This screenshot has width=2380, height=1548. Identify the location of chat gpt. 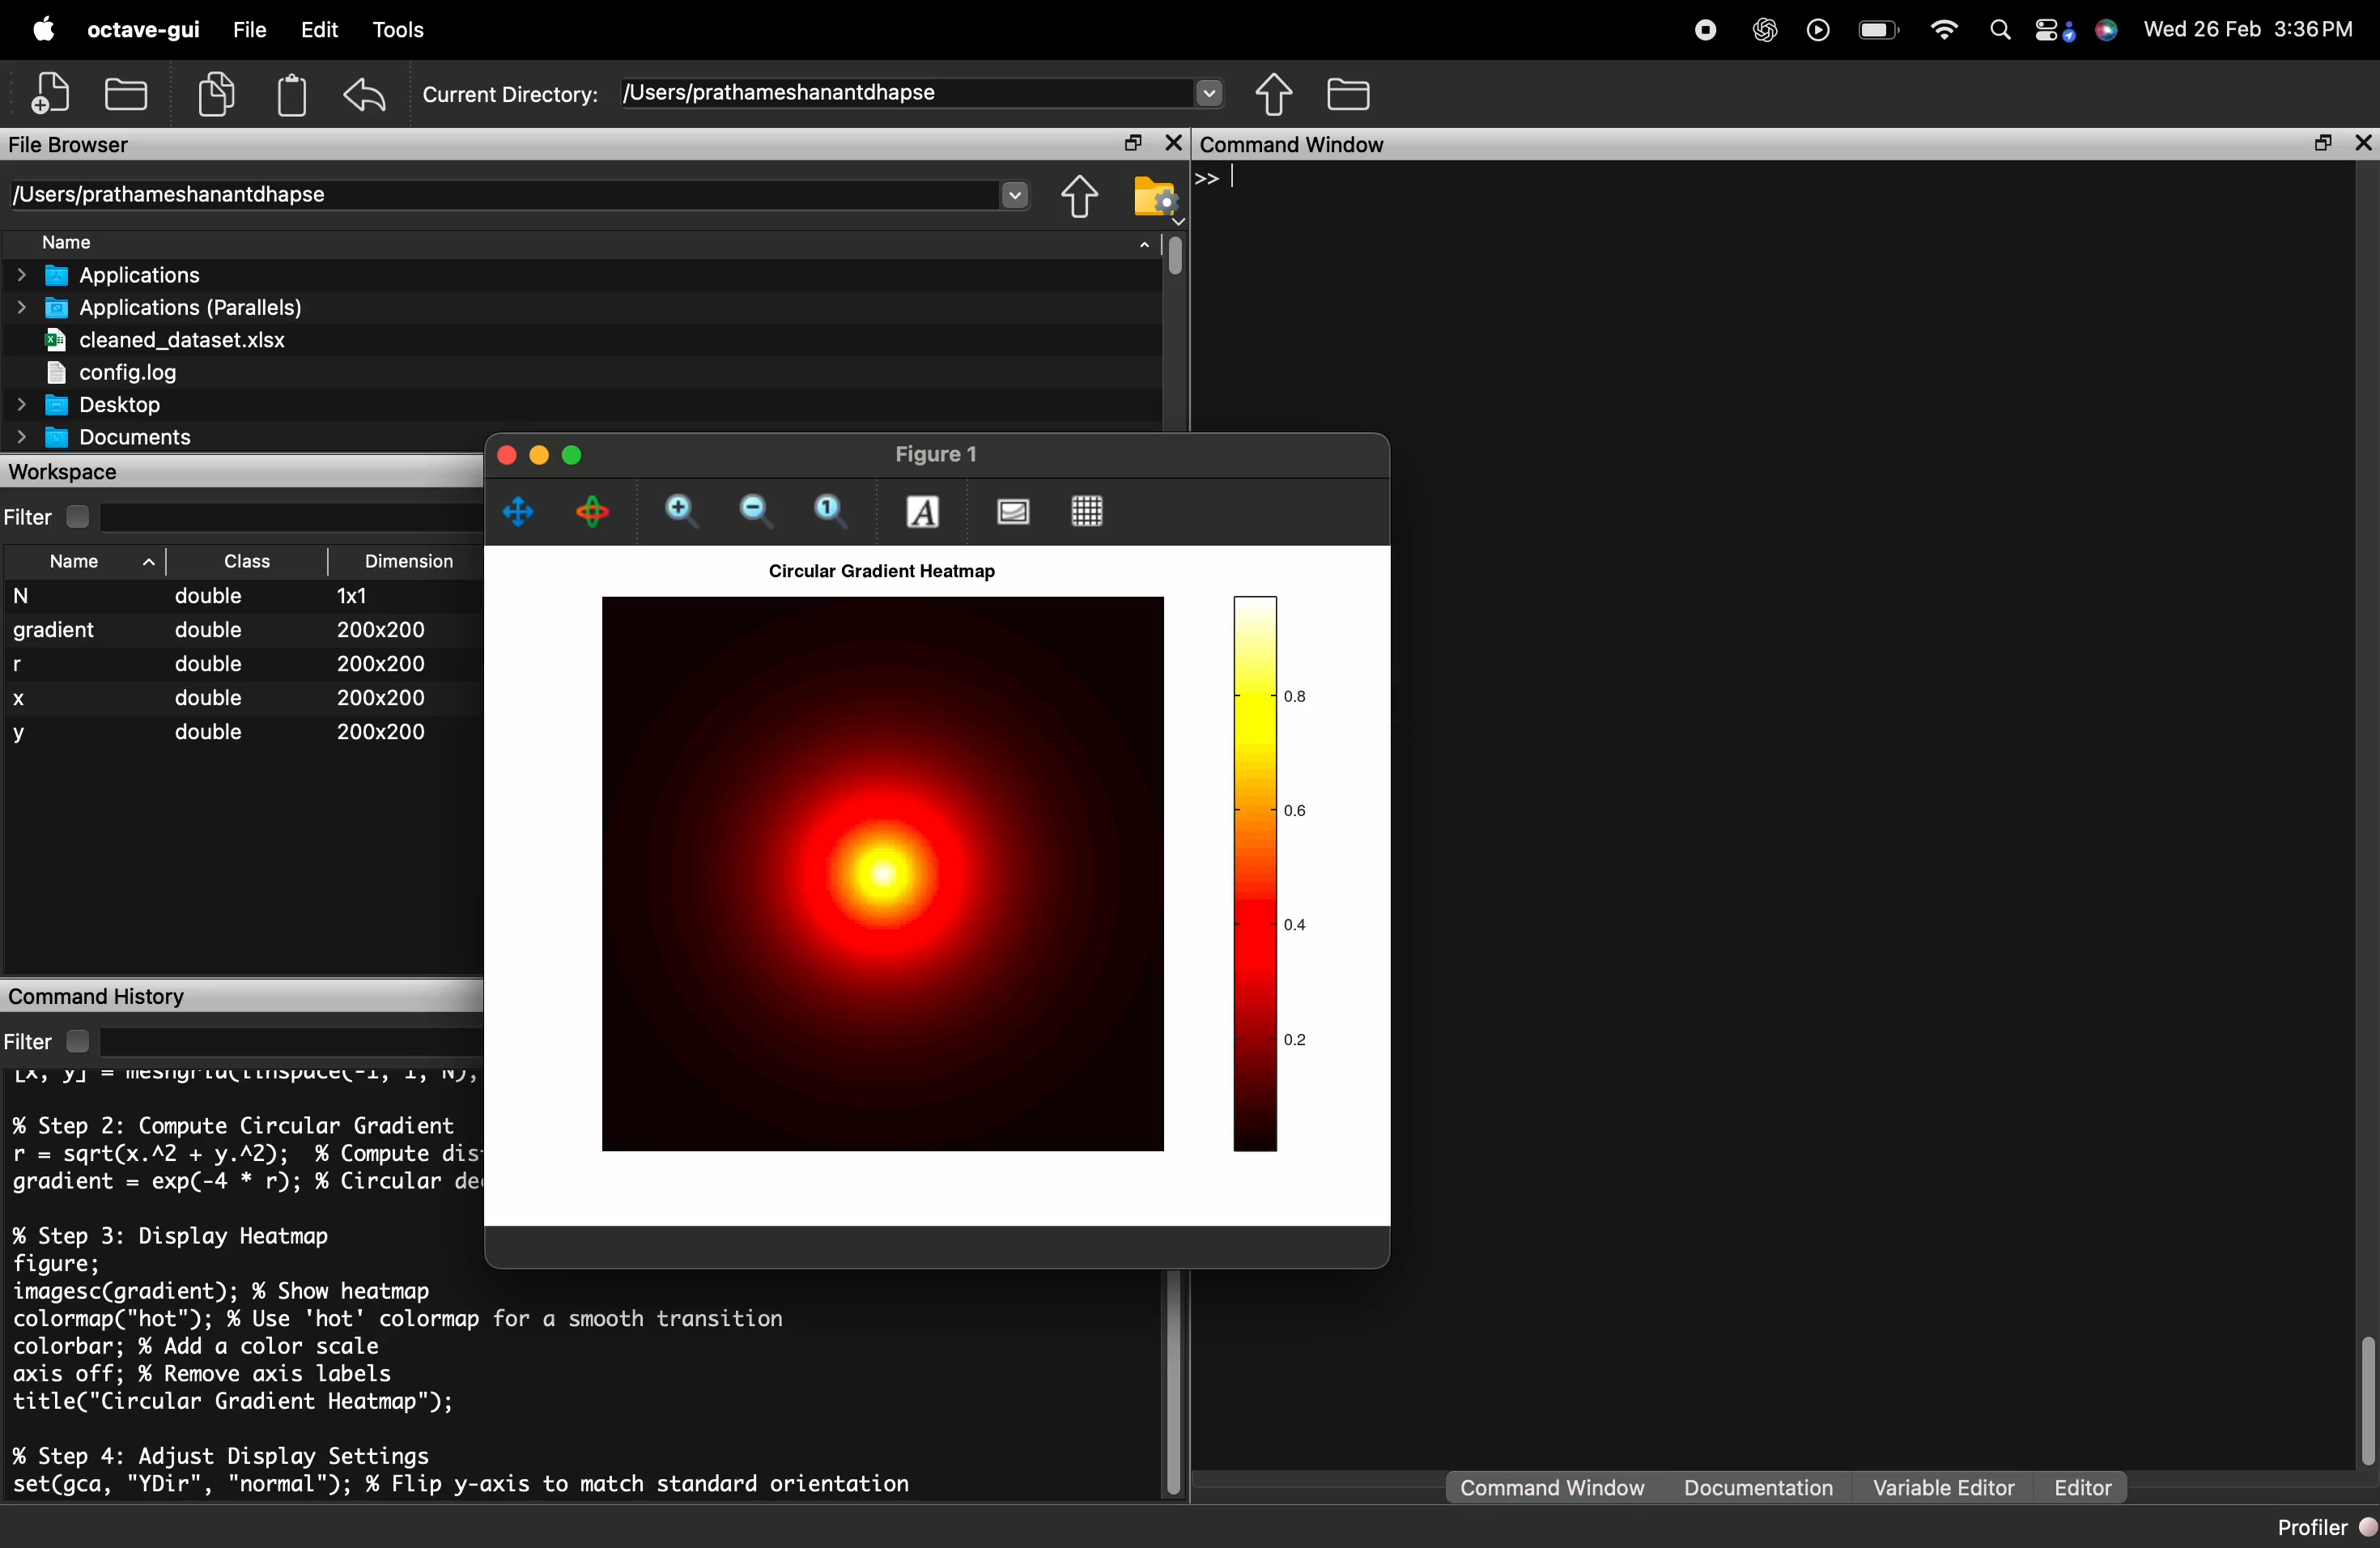
(1766, 30).